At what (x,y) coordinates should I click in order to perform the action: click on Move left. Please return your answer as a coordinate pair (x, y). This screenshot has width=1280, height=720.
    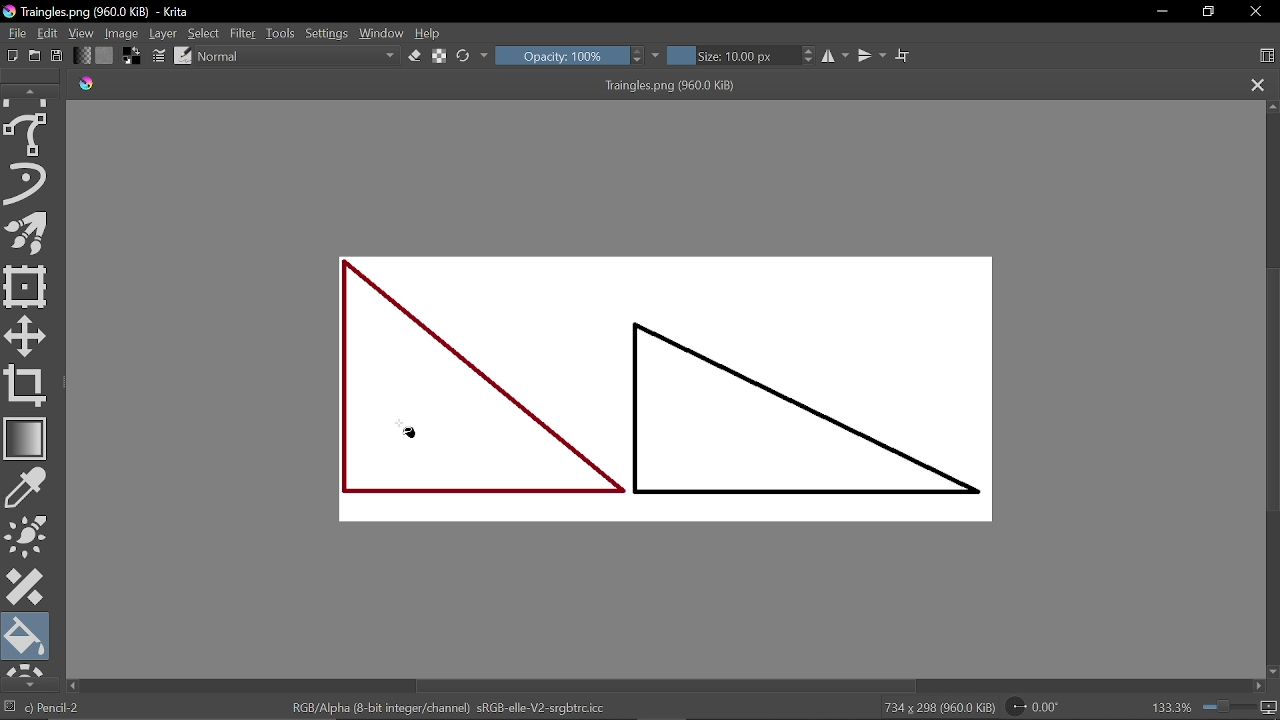
    Looking at the image, I should click on (74, 686).